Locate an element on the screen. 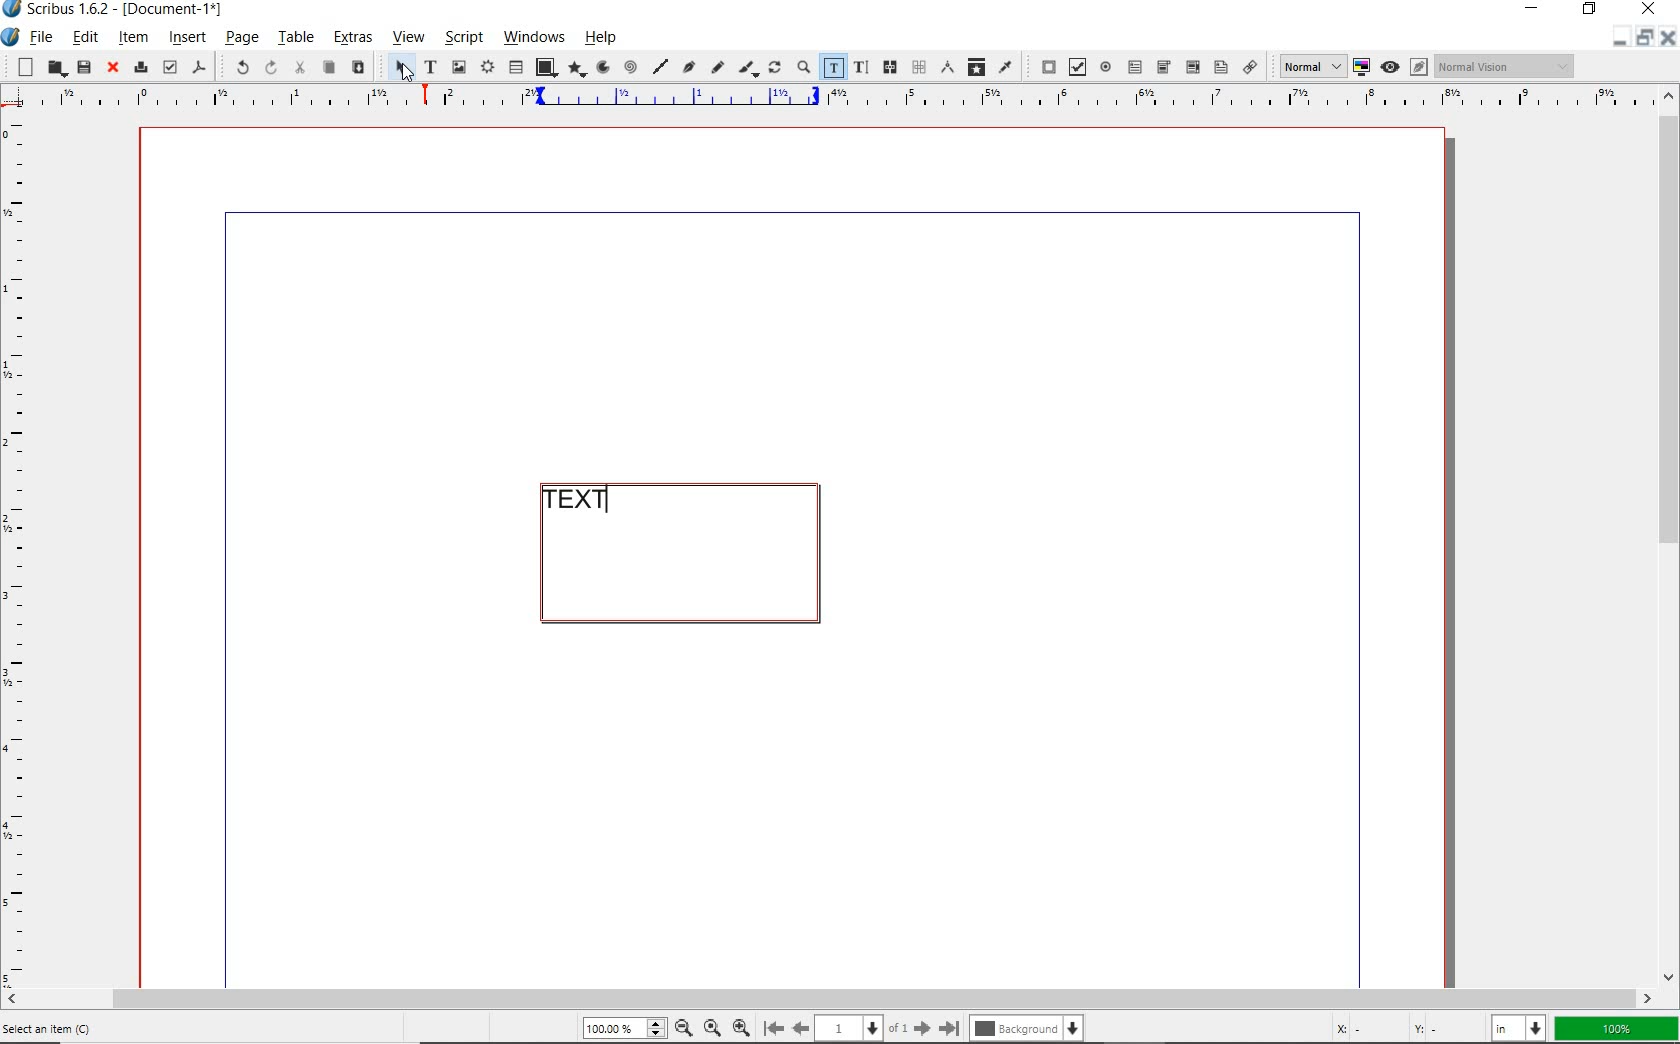  paste is located at coordinates (360, 69).